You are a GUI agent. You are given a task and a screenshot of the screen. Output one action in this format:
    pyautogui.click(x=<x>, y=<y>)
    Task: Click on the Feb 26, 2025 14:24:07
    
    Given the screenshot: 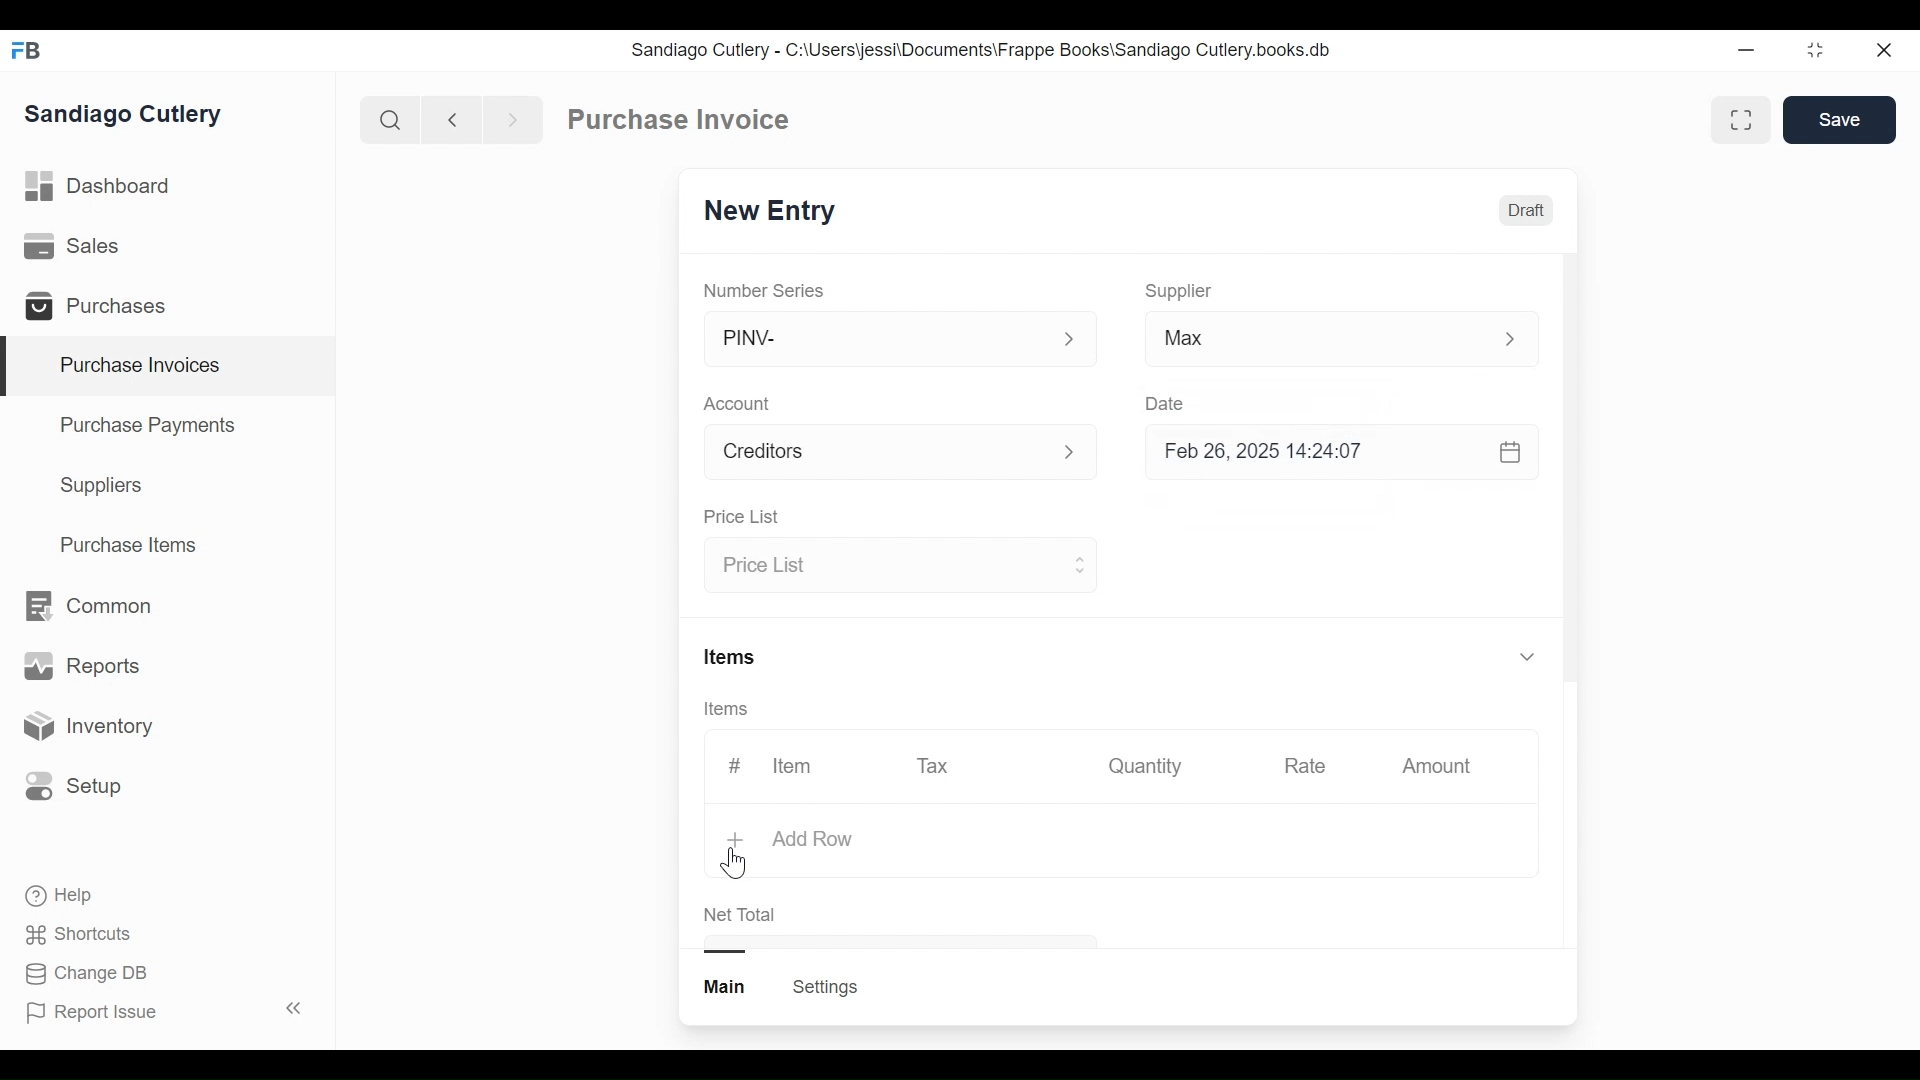 What is the action you would take?
    pyautogui.click(x=1330, y=452)
    